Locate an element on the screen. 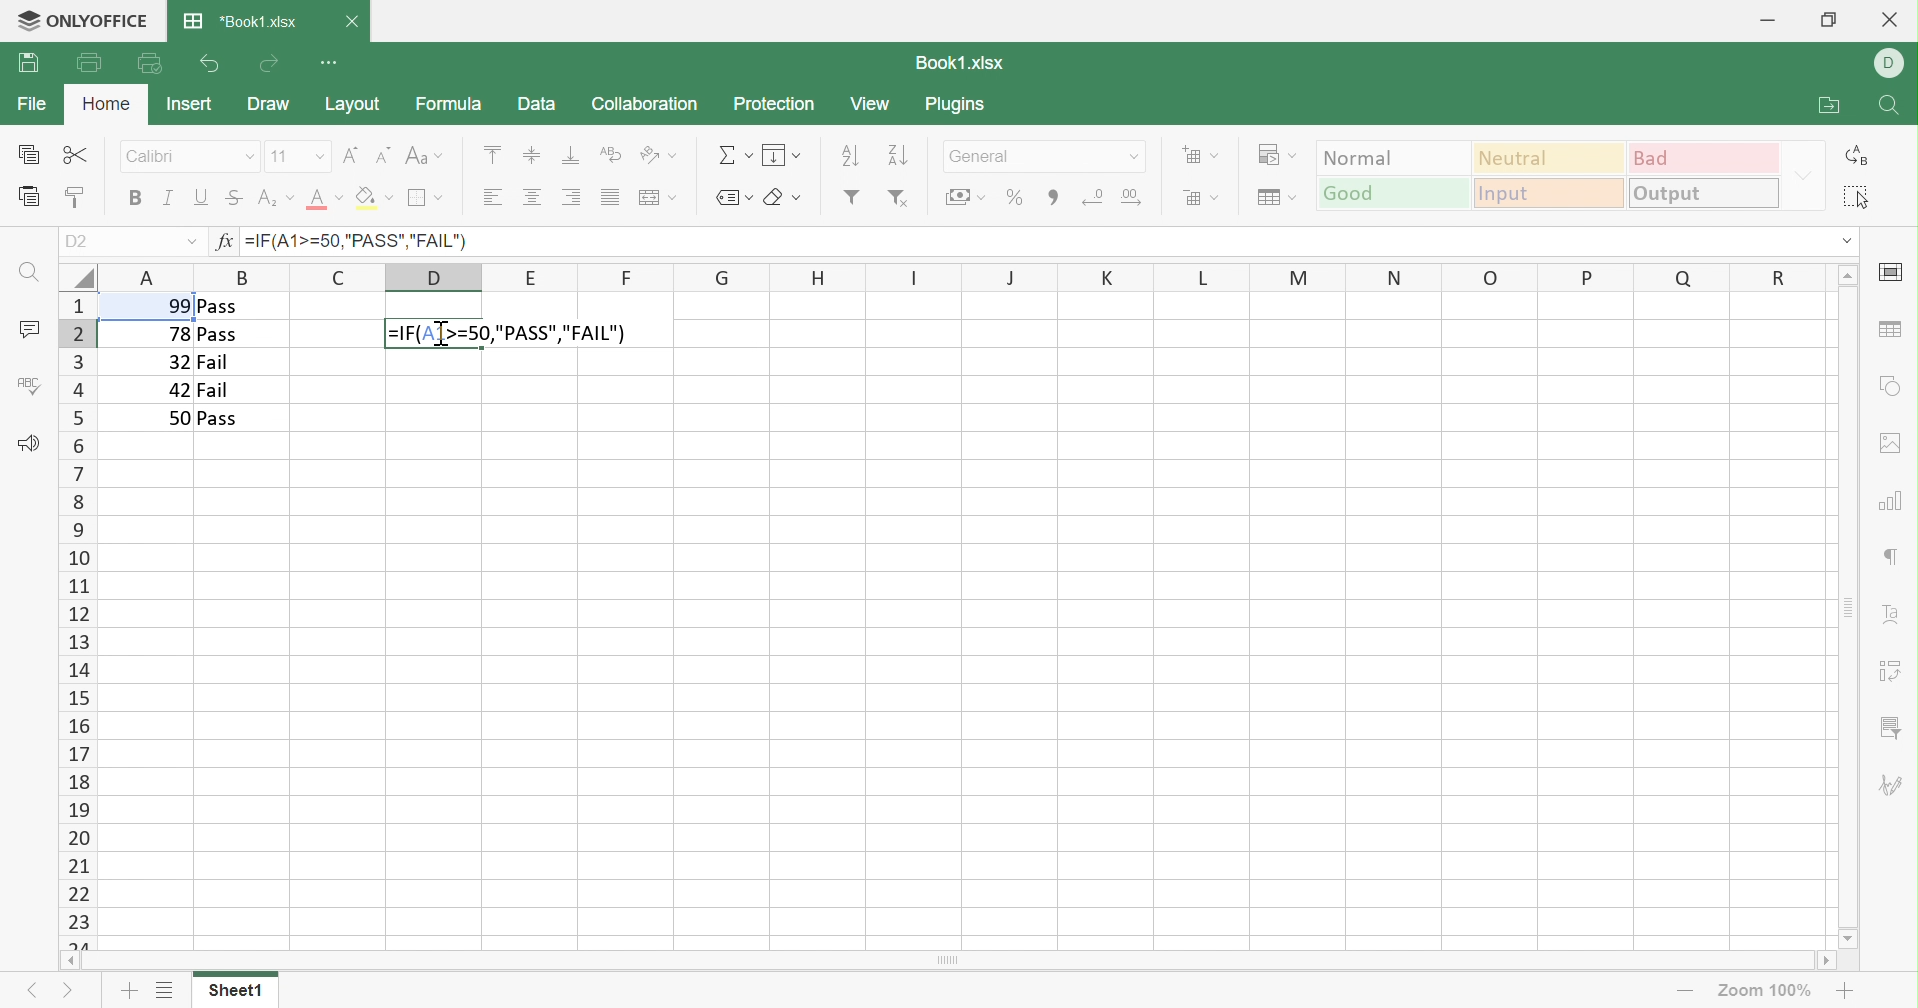 Image resolution: width=1918 pixels, height=1008 pixels. Data is located at coordinates (534, 102).